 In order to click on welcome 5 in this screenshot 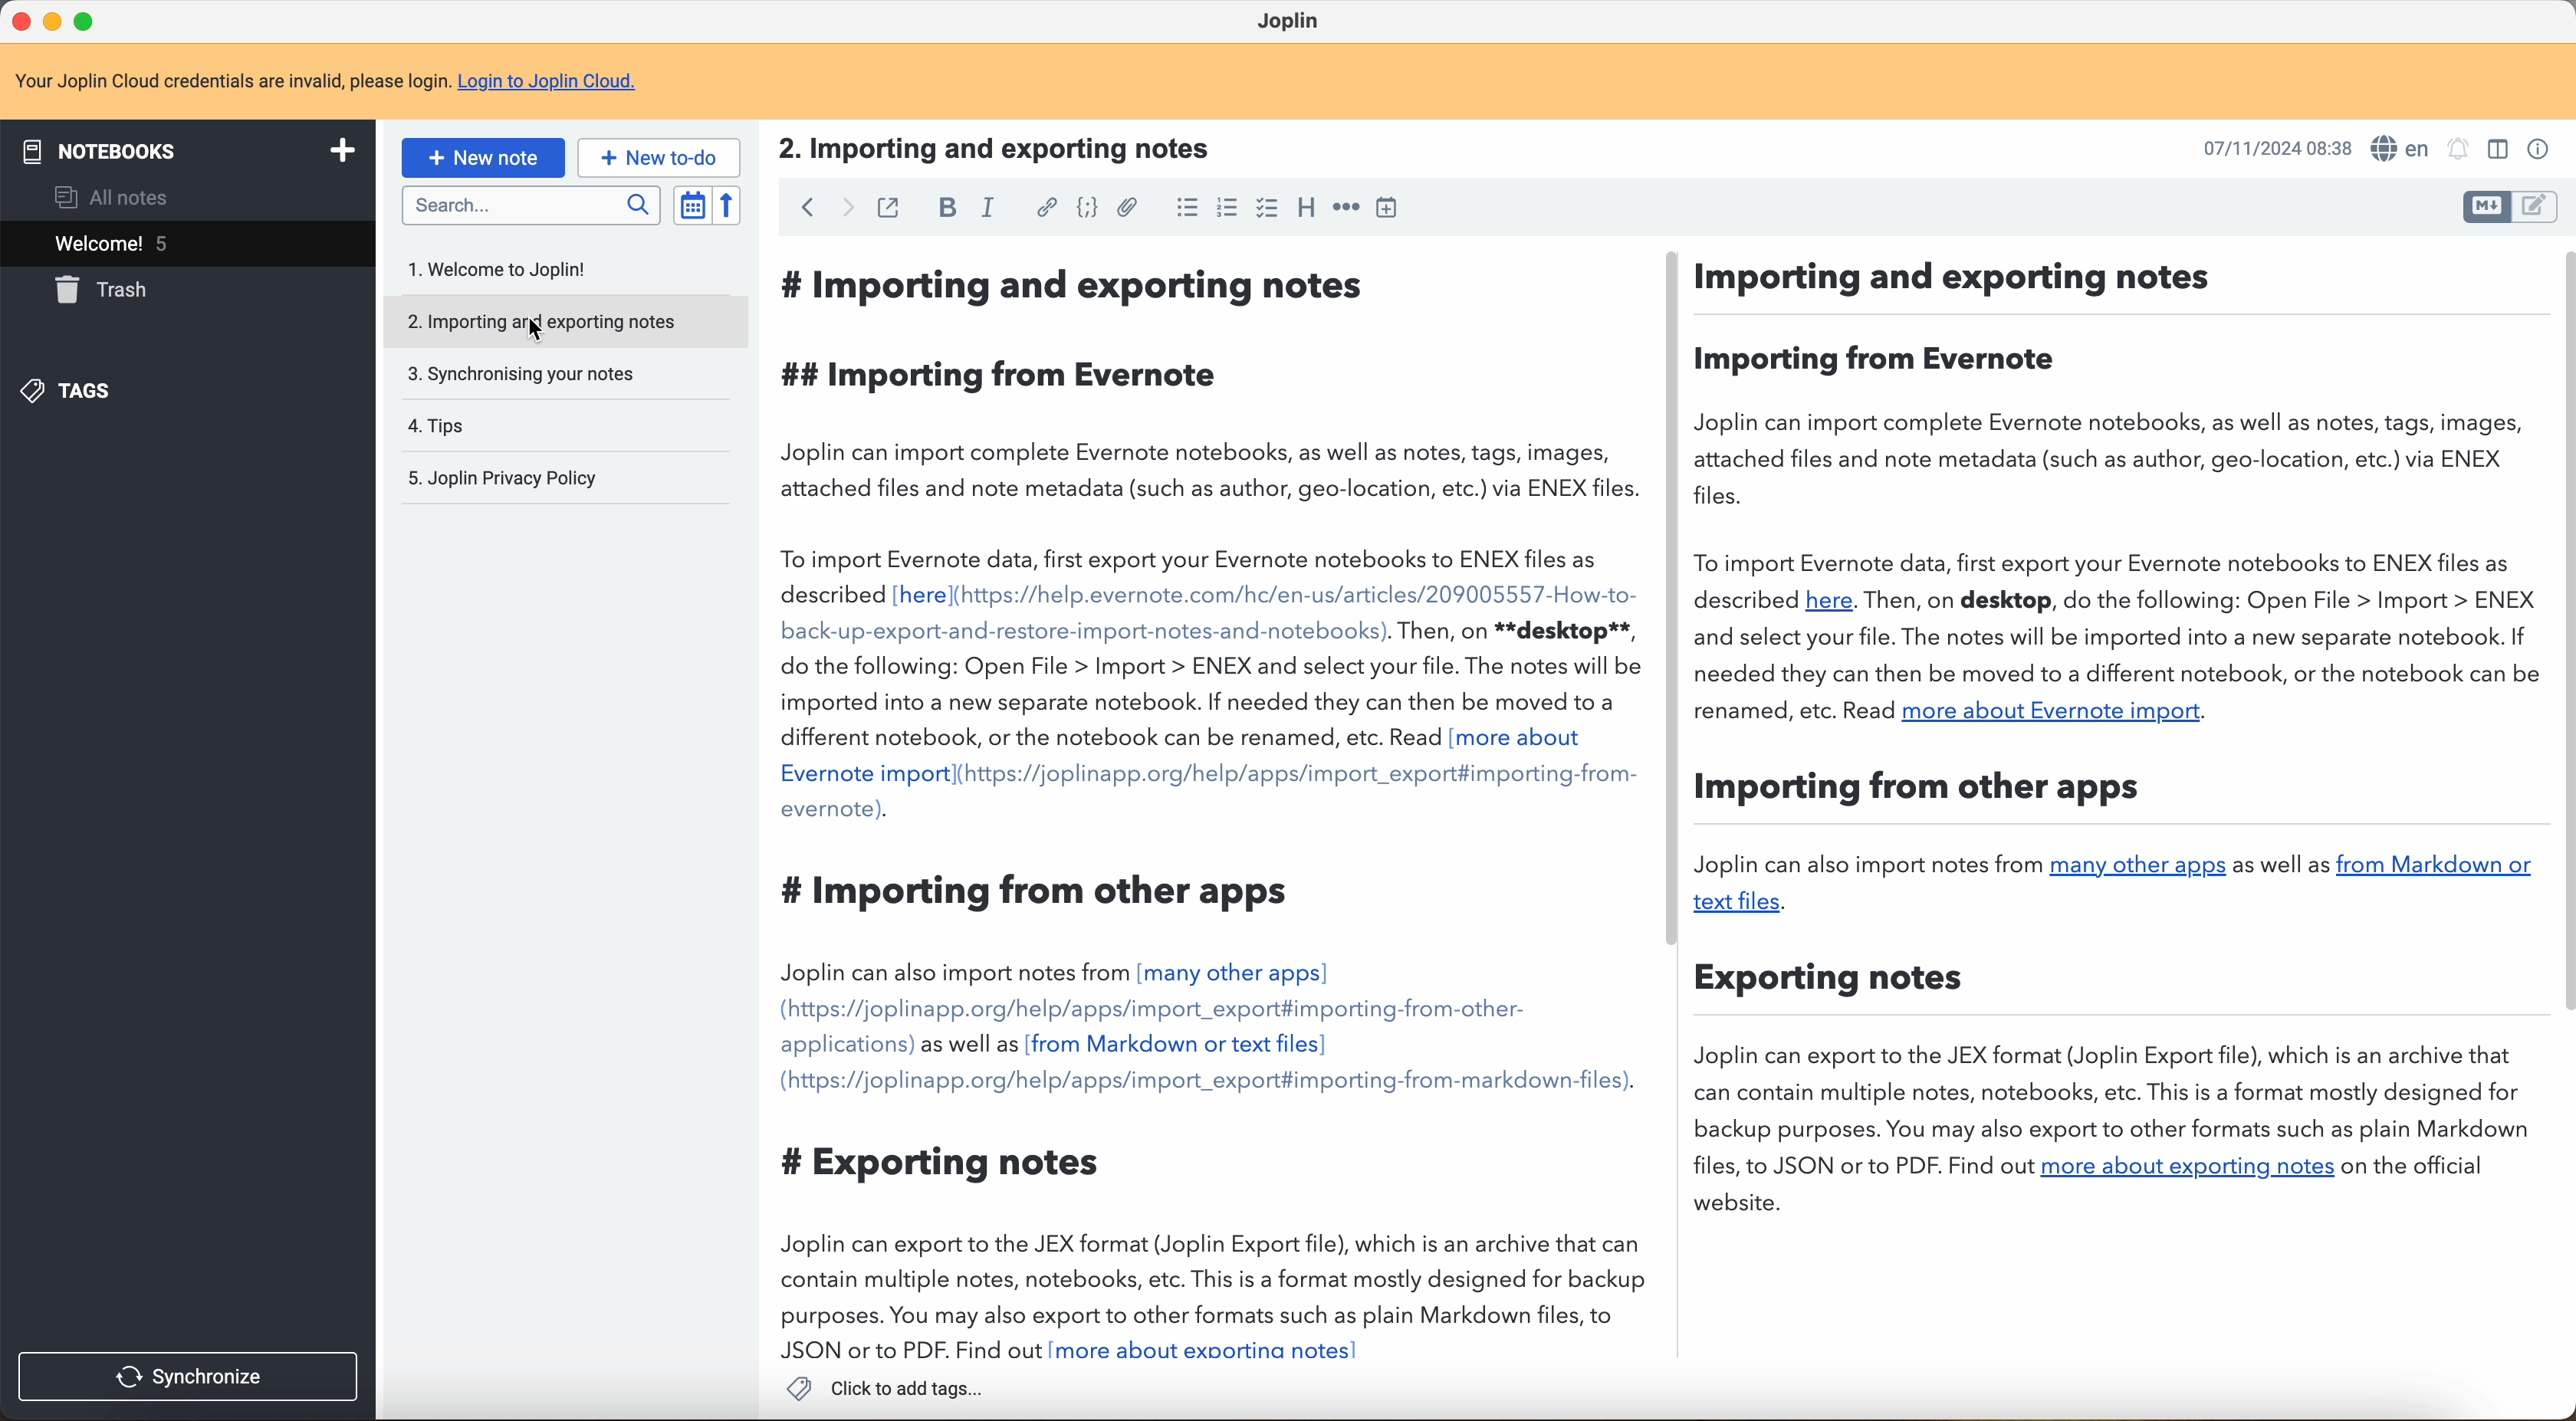, I will do `click(185, 244)`.